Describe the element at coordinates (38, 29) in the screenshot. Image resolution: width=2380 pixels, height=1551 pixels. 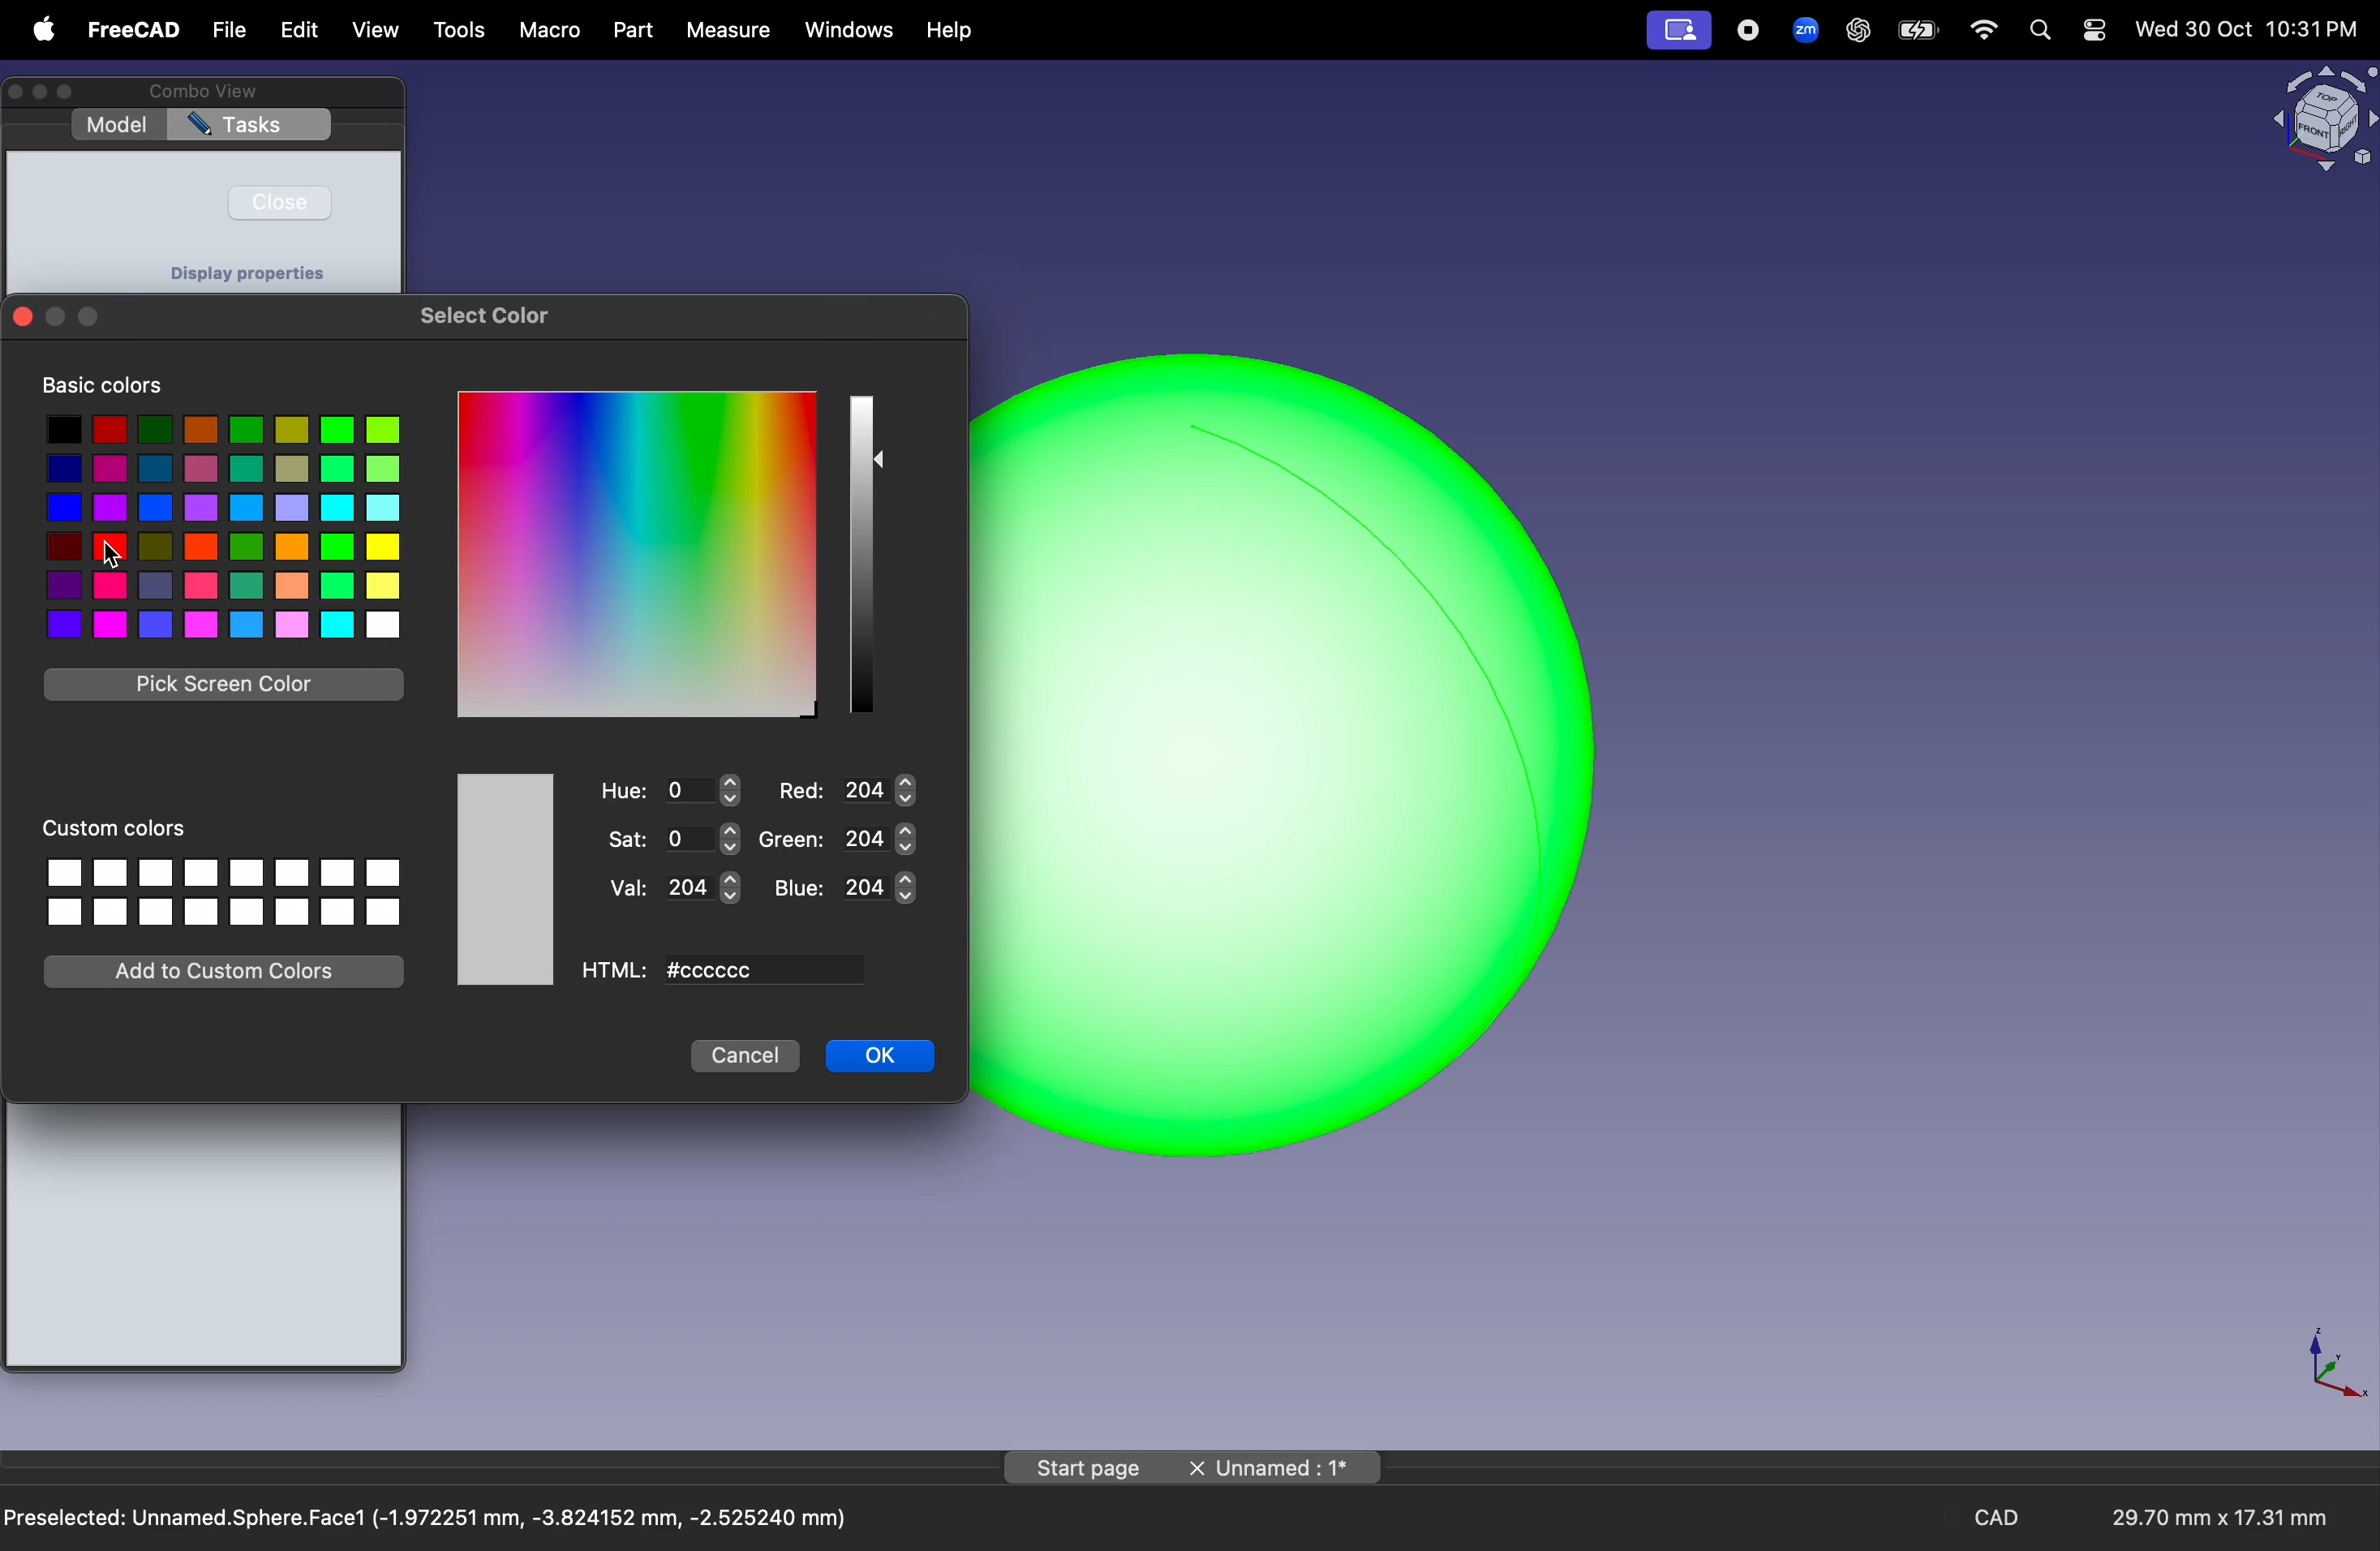
I see `apple menu` at that location.